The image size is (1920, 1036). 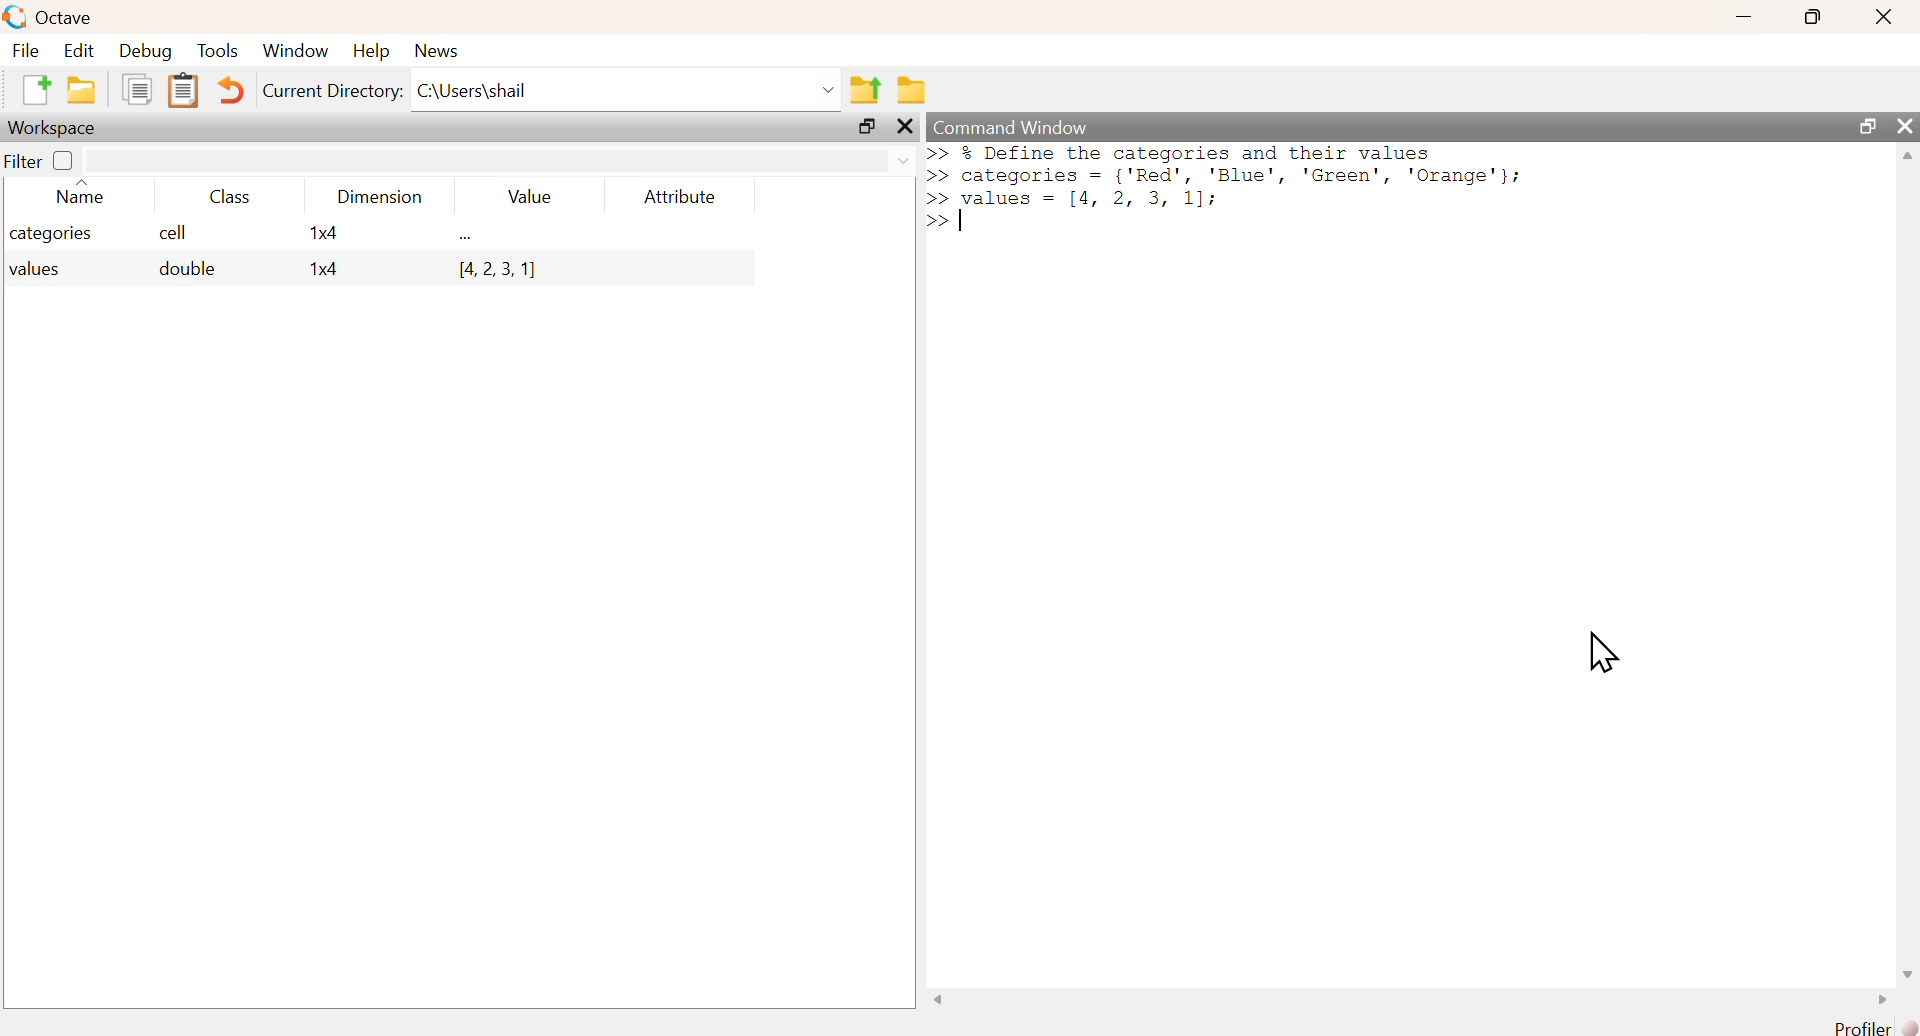 I want to click on Help, so click(x=372, y=51).